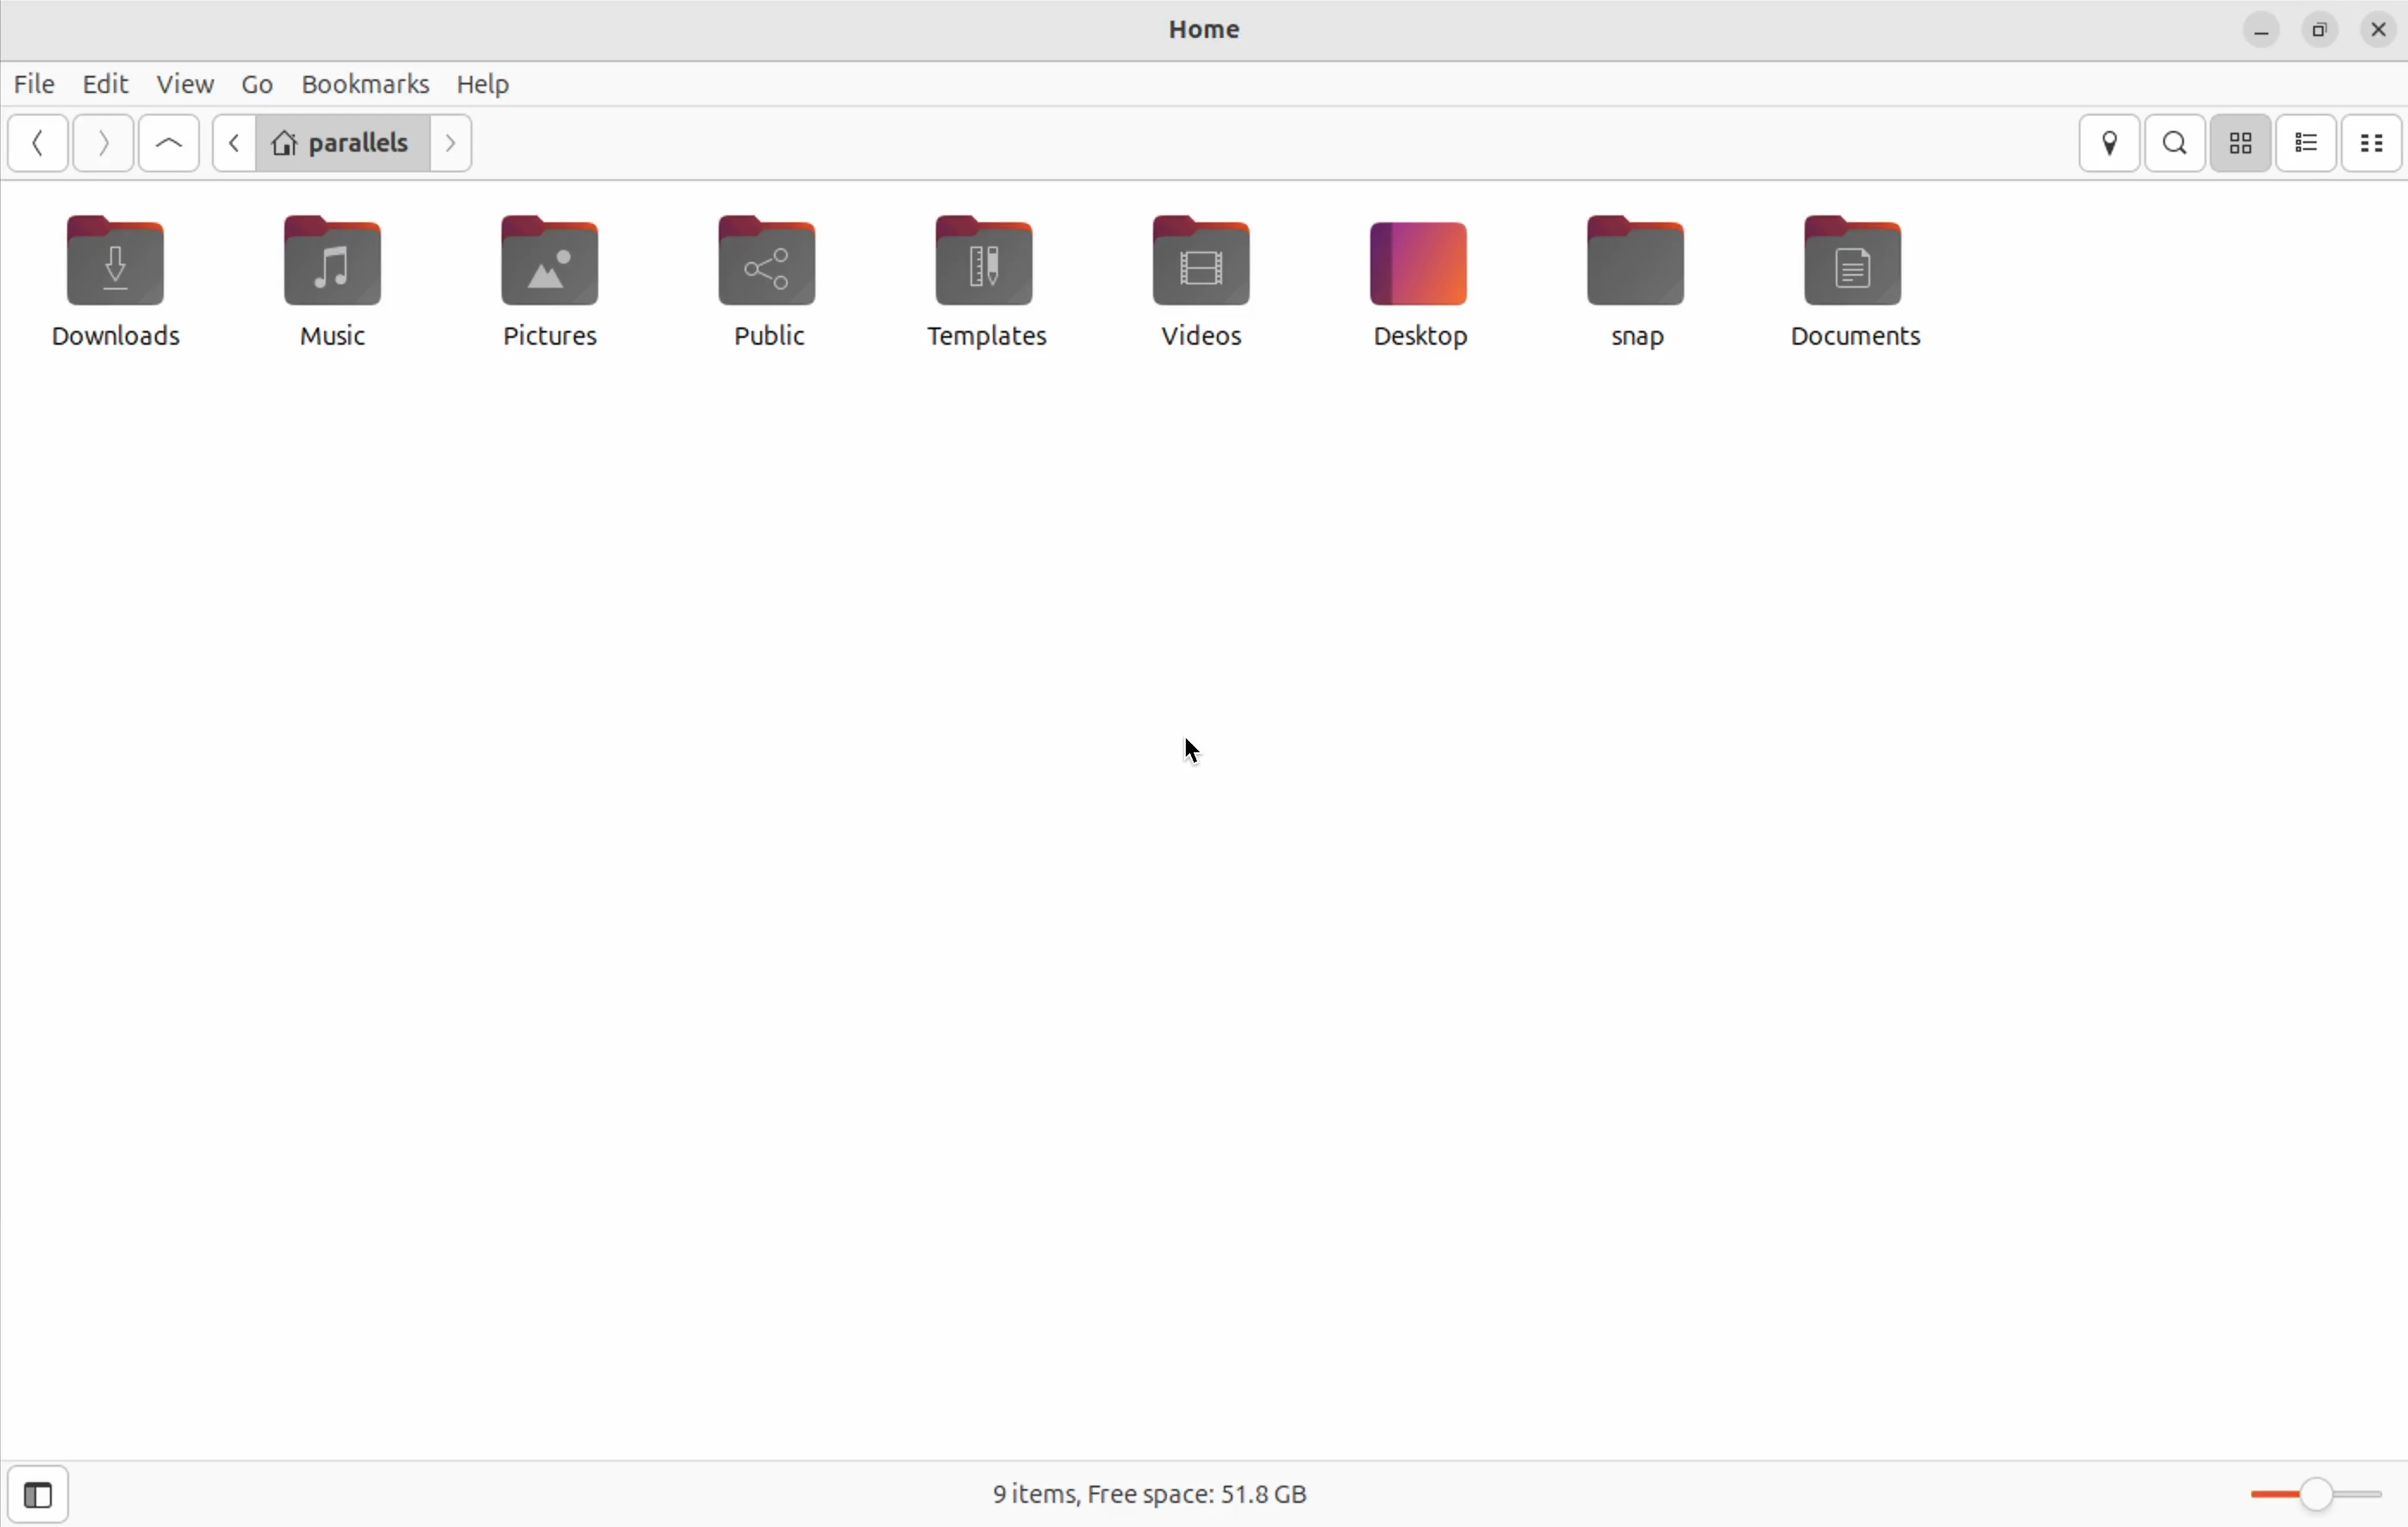 The image size is (2408, 1527). Describe the element at coordinates (776, 277) in the screenshot. I see `Public` at that location.